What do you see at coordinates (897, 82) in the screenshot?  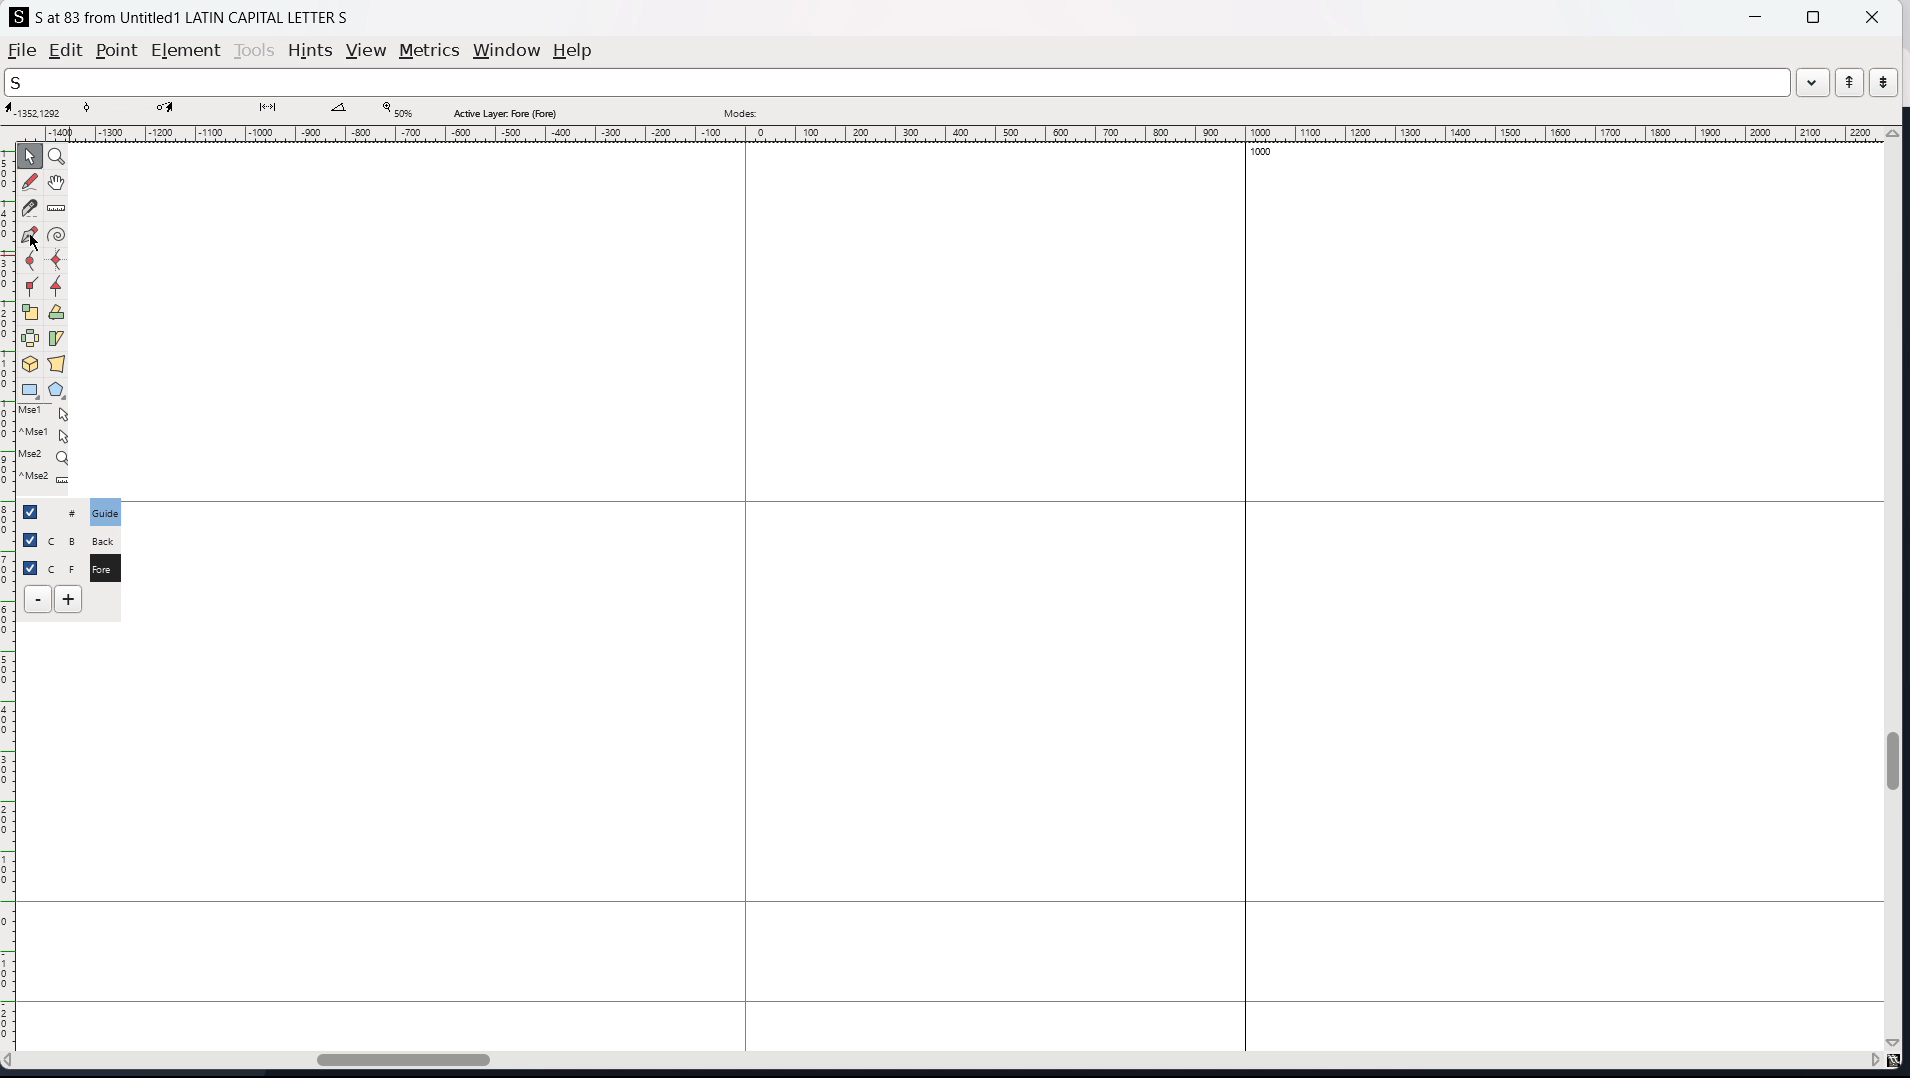 I see `search  the word list` at bounding box center [897, 82].